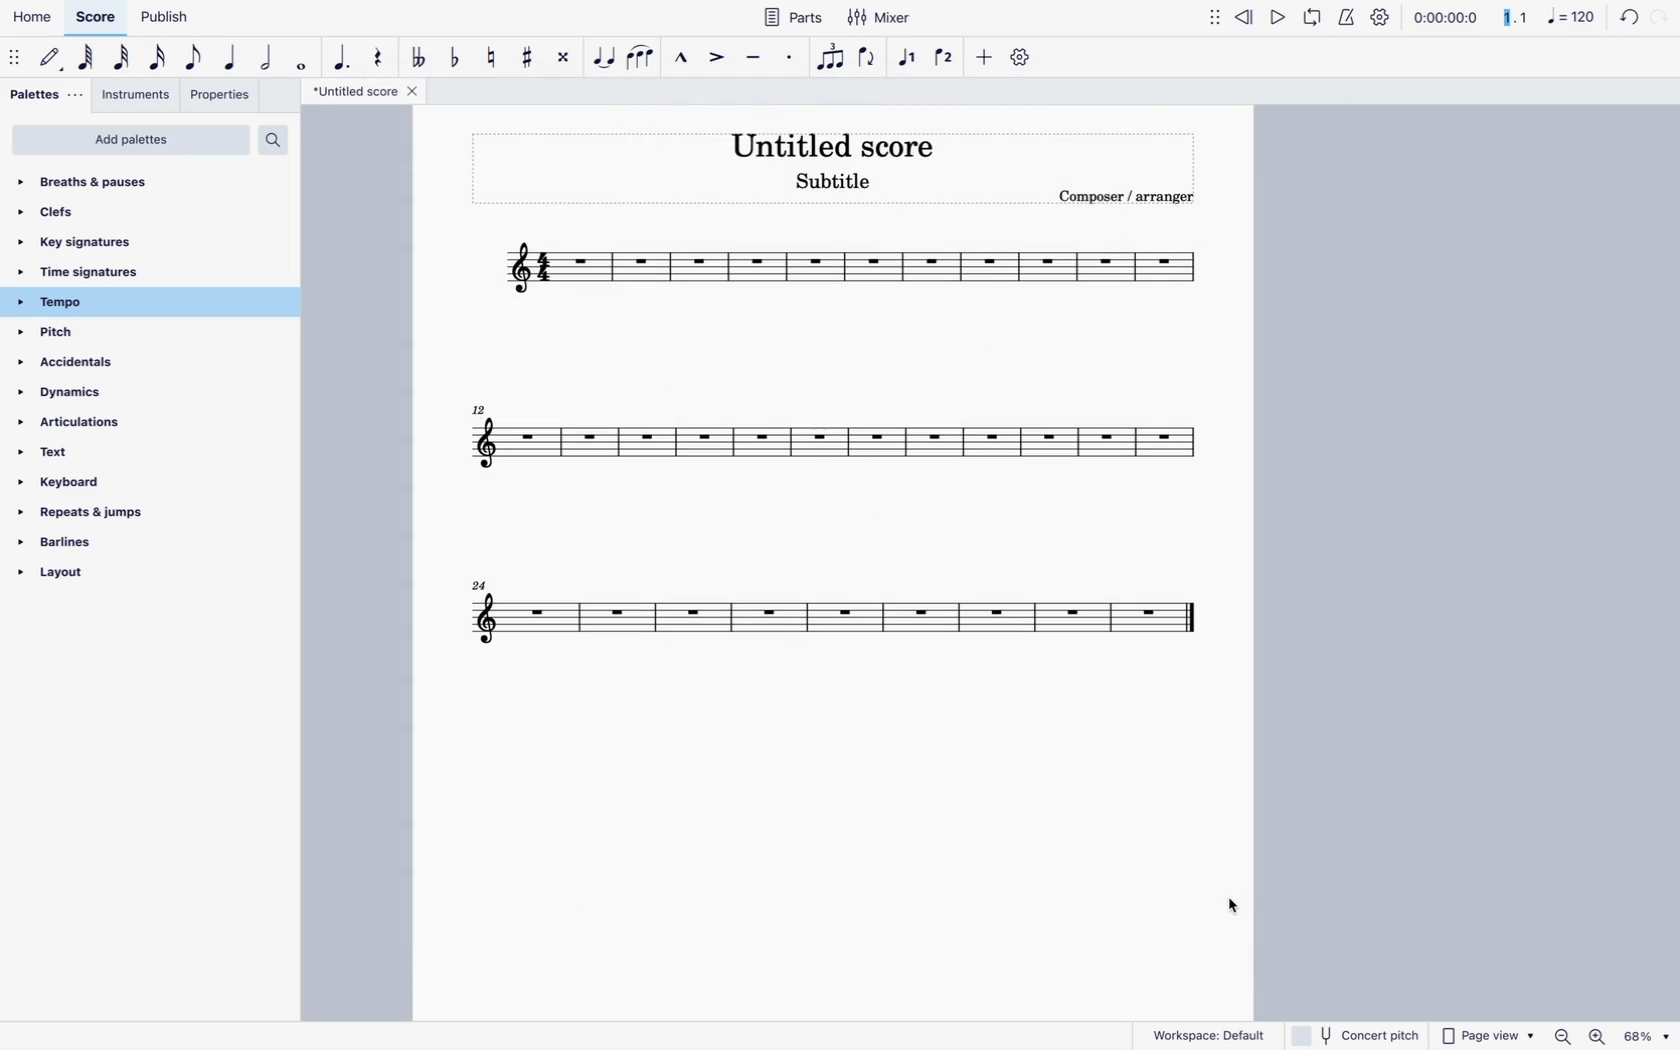 Image resolution: width=1680 pixels, height=1050 pixels. I want to click on 16th note, so click(158, 58).